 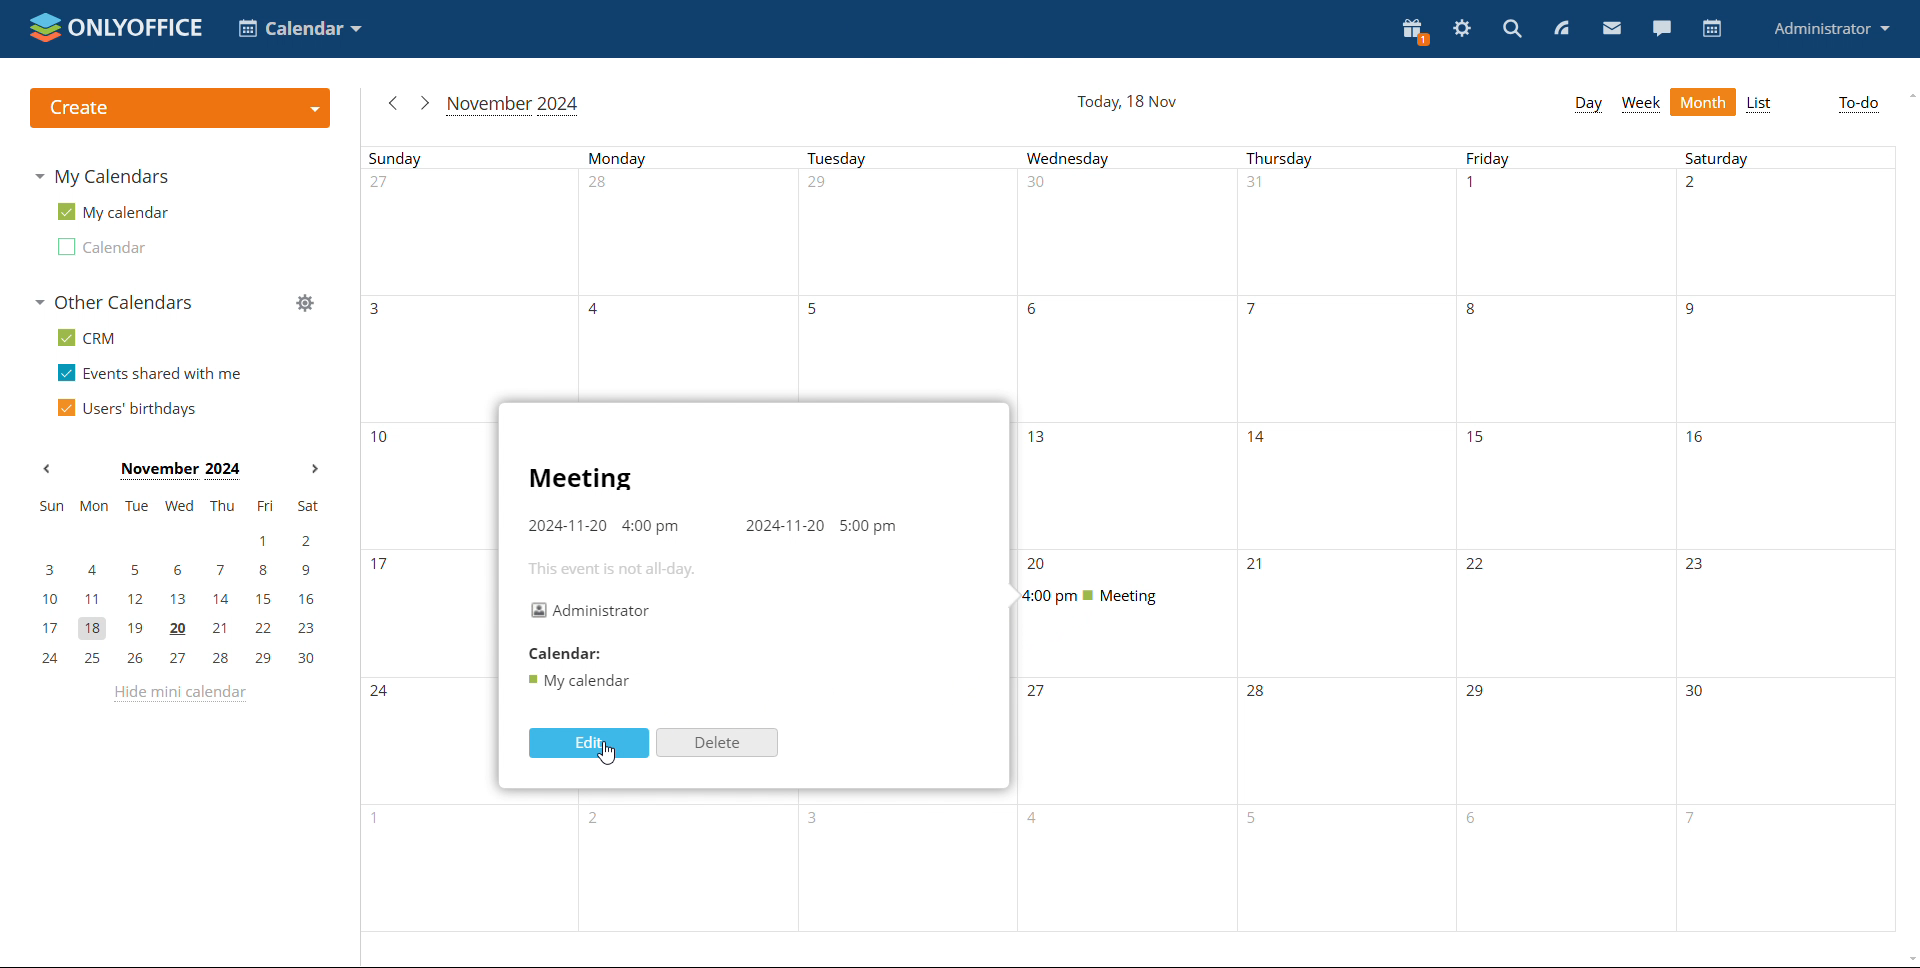 What do you see at coordinates (614, 567) in the screenshot?
I see `This event is not all-day` at bounding box center [614, 567].